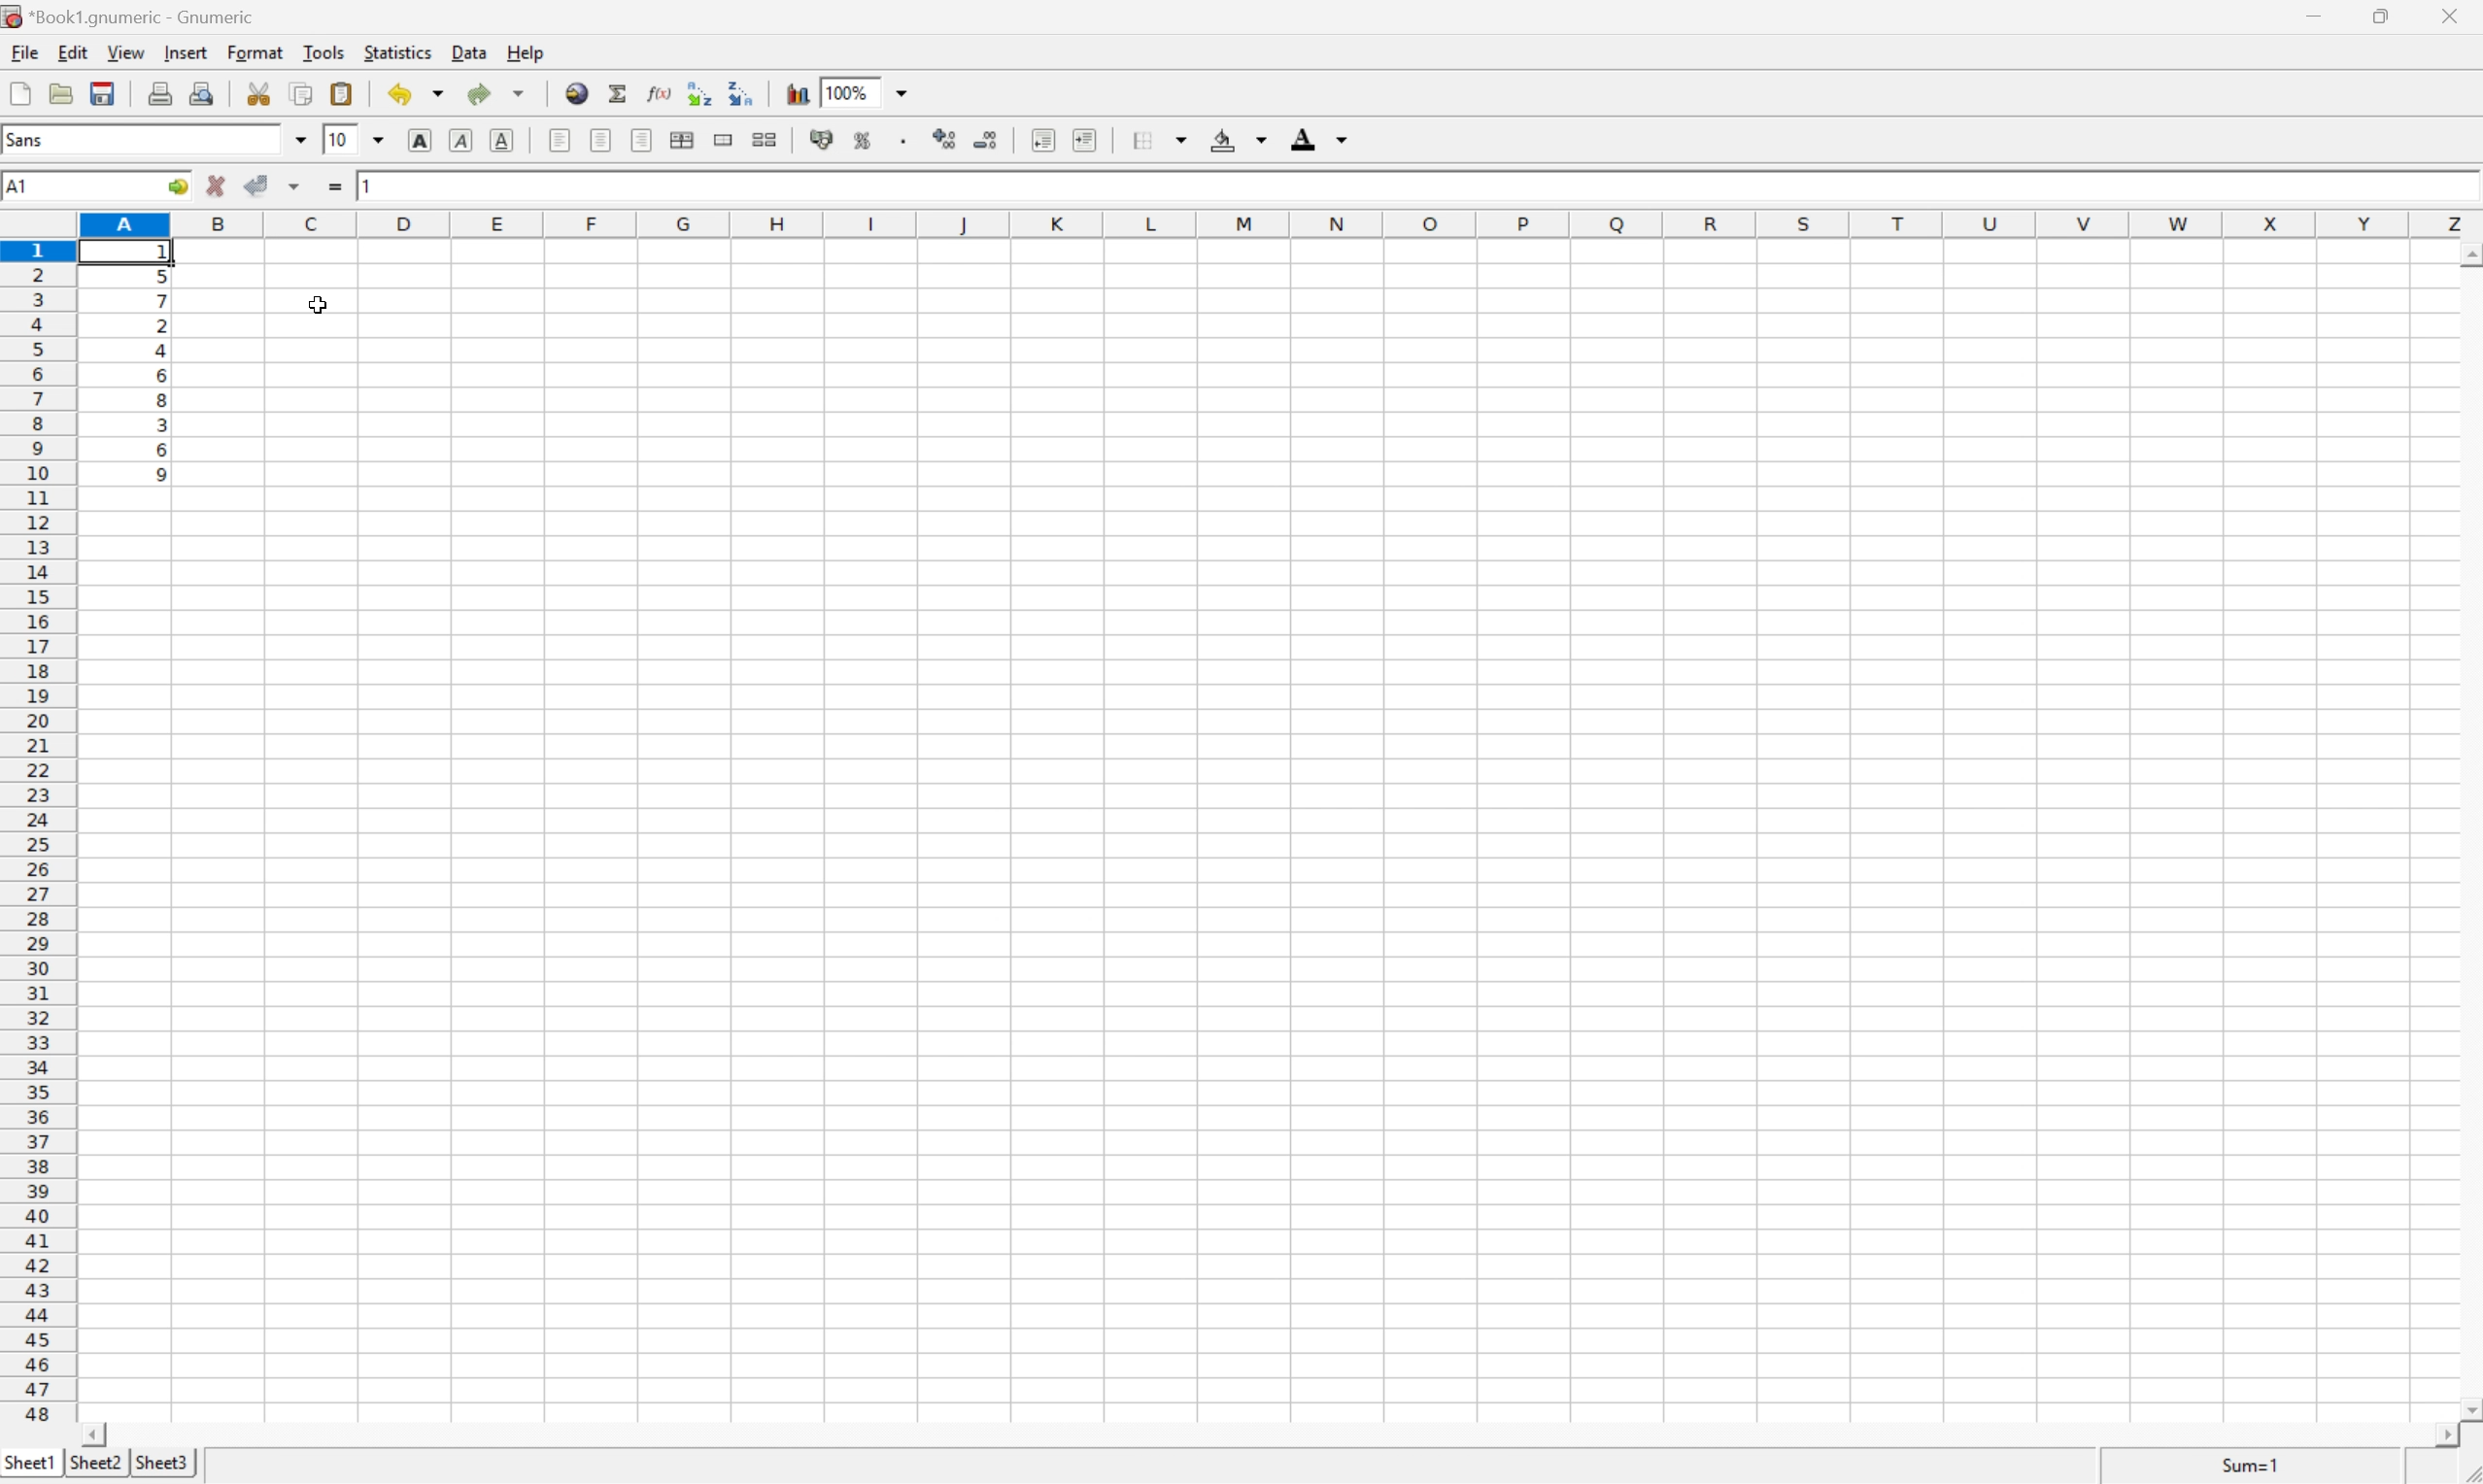  Describe the element at coordinates (990, 140) in the screenshot. I see `decrease number of decimals displayed` at that location.